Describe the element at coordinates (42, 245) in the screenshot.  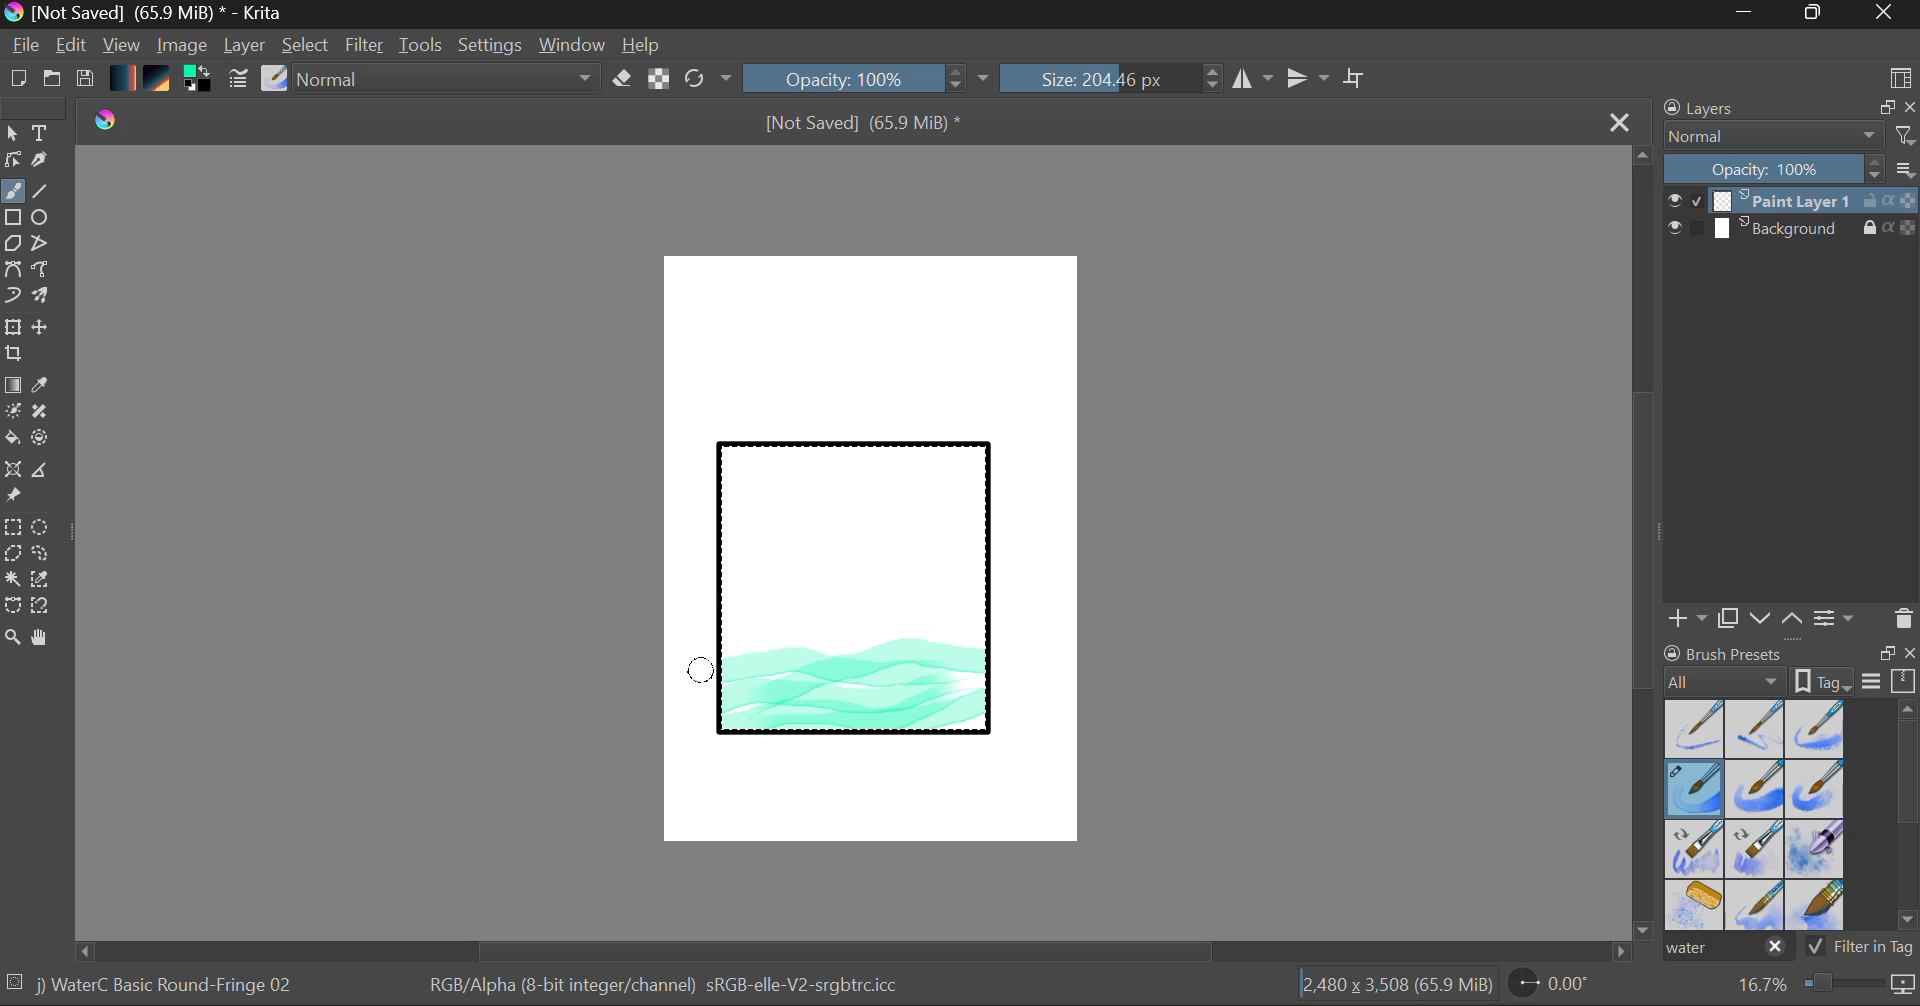
I see `Polyline` at that location.